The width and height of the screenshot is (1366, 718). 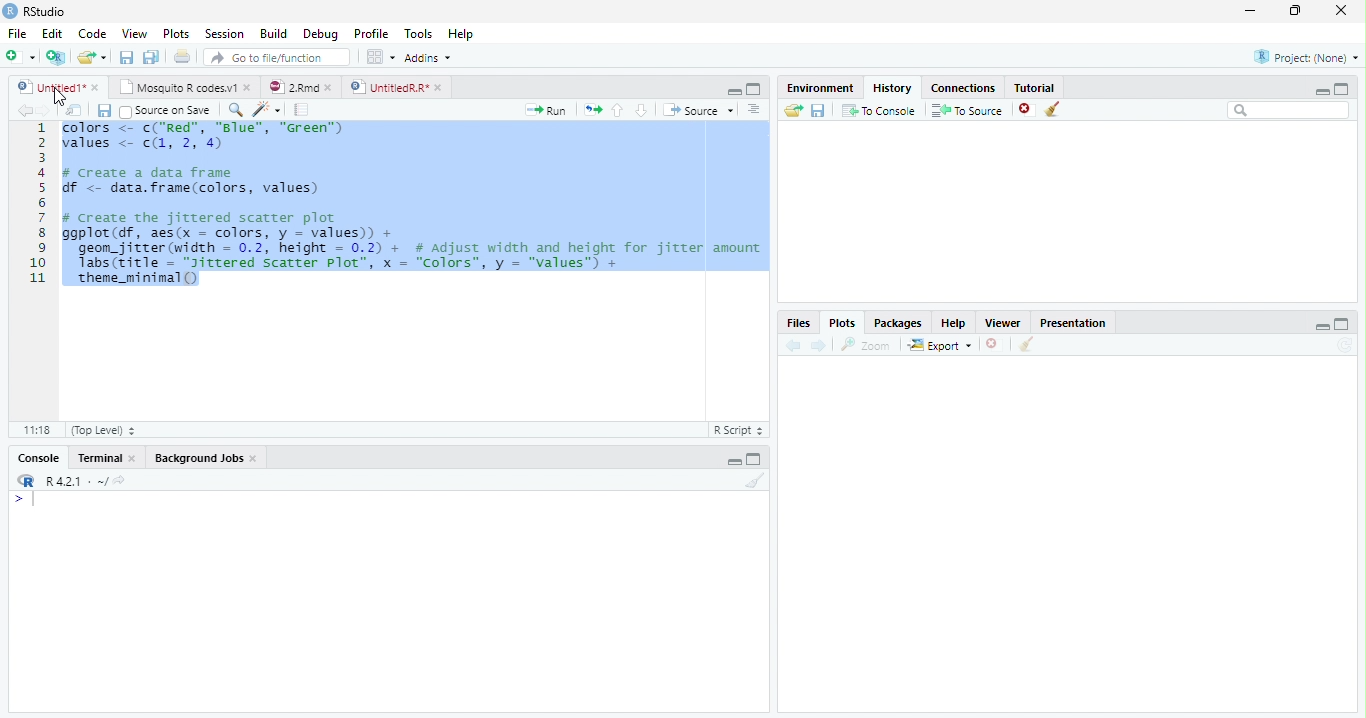 I want to click on Remove current plot, so click(x=994, y=345).